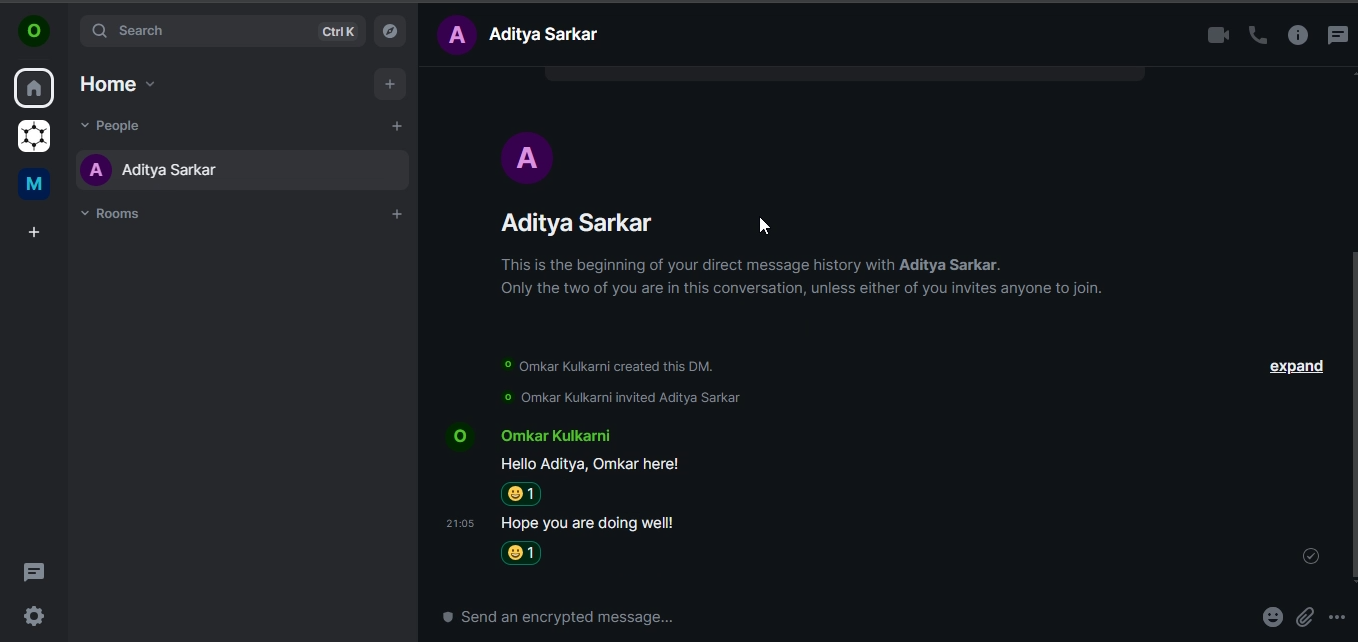  What do you see at coordinates (34, 32) in the screenshot?
I see `icon` at bounding box center [34, 32].